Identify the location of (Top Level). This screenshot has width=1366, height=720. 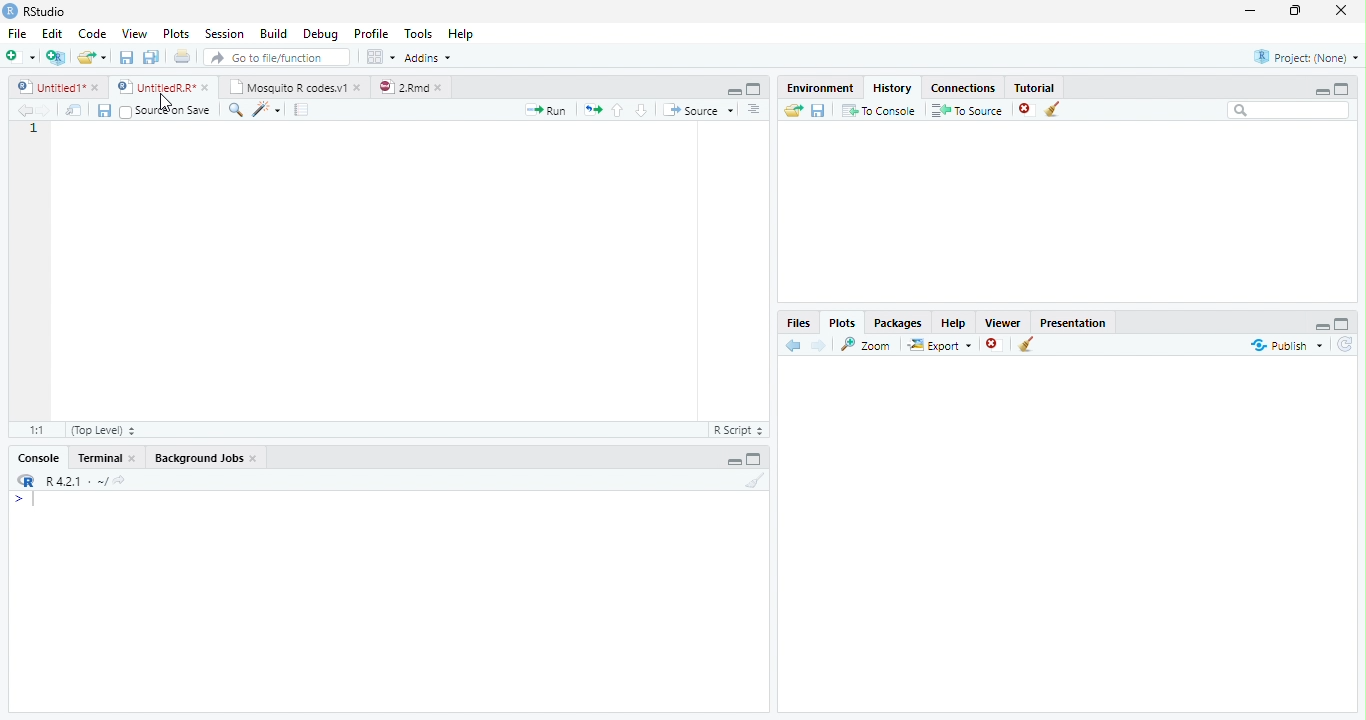
(103, 430).